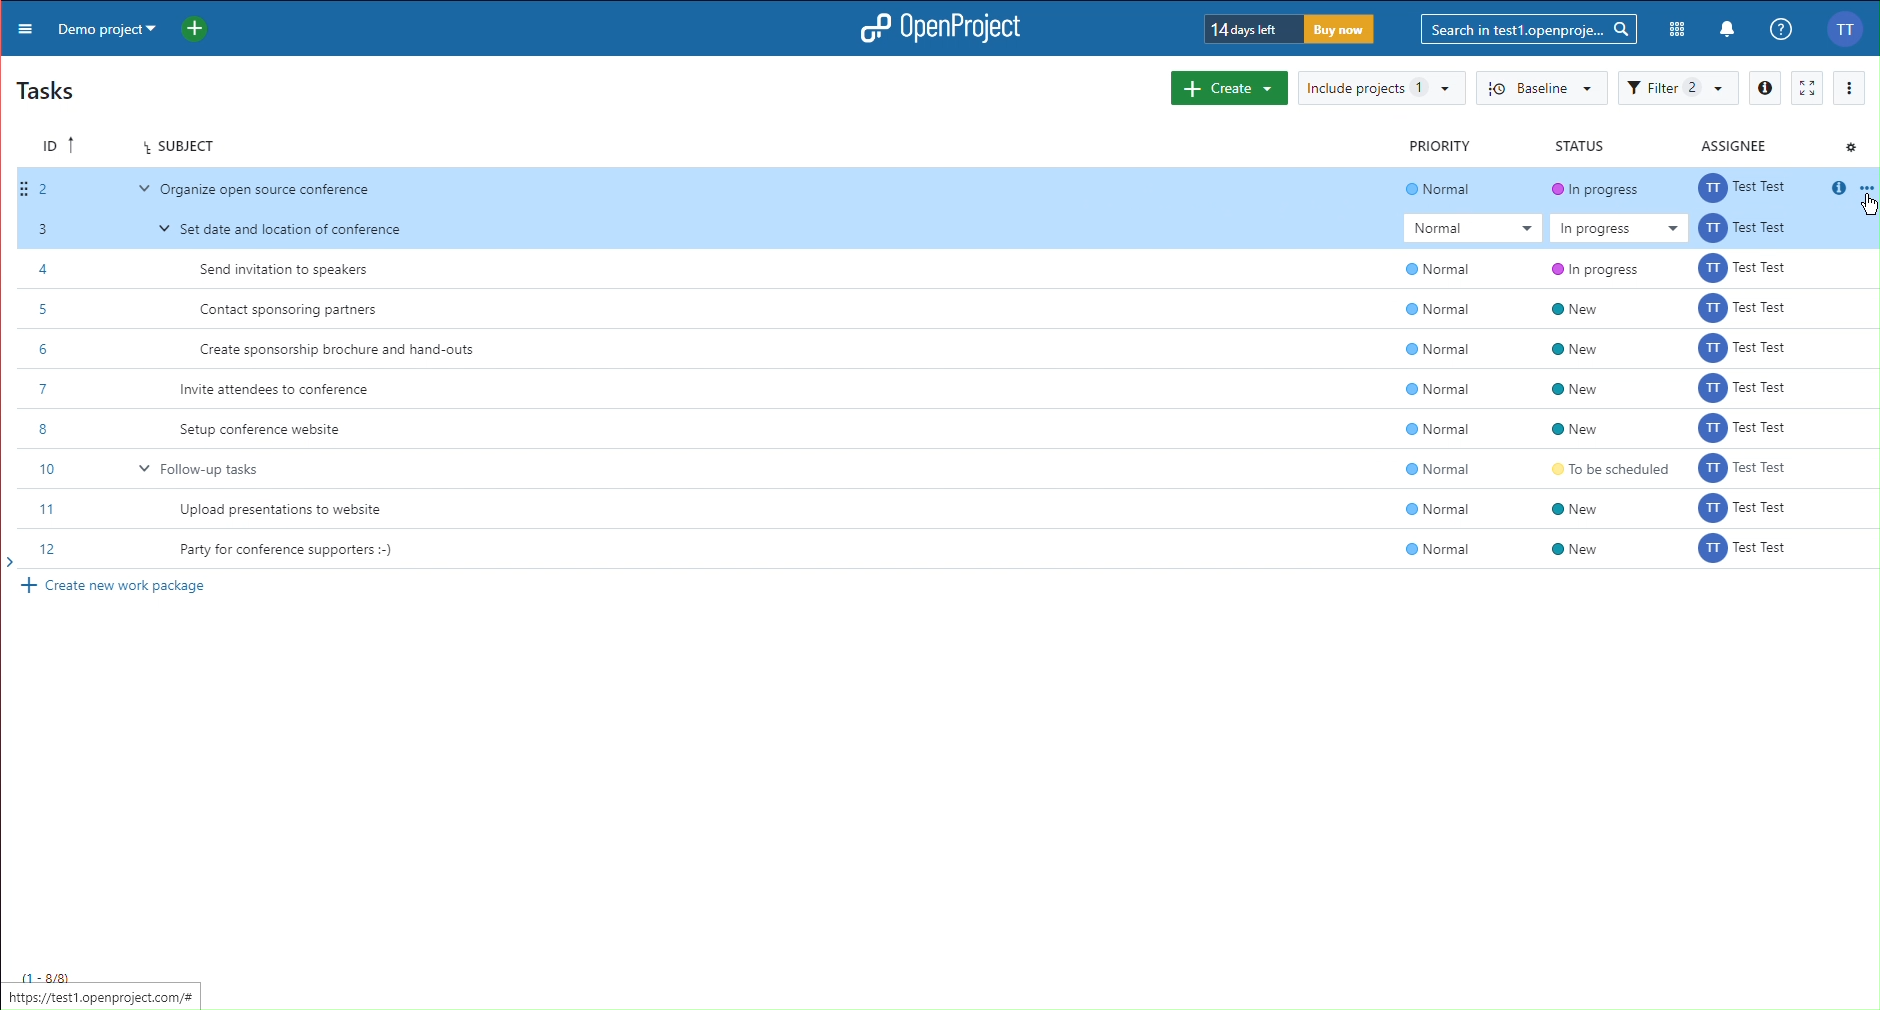 The height and width of the screenshot is (1010, 1880). What do you see at coordinates (1779, 30) in the screenshot?
I see `Help` at bounding box center [1779, 30].